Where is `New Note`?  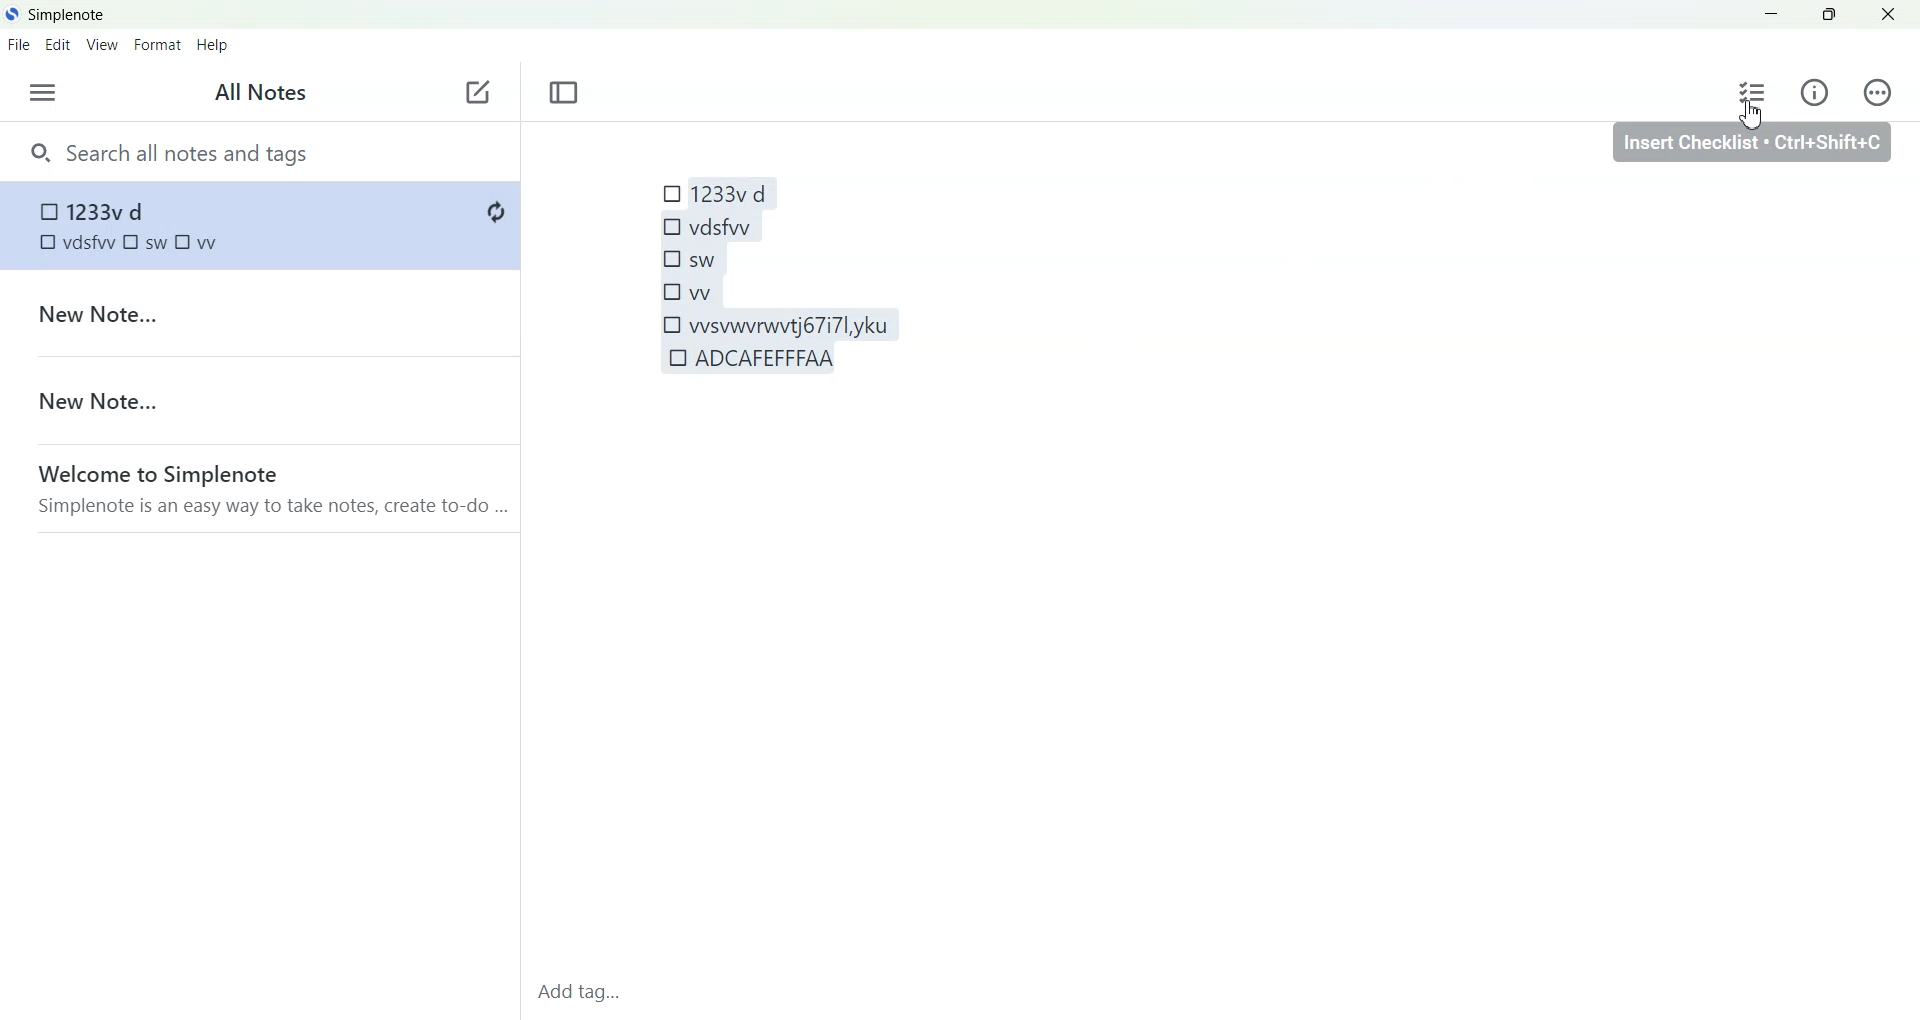 New Note is located at coordinates (259, 400).